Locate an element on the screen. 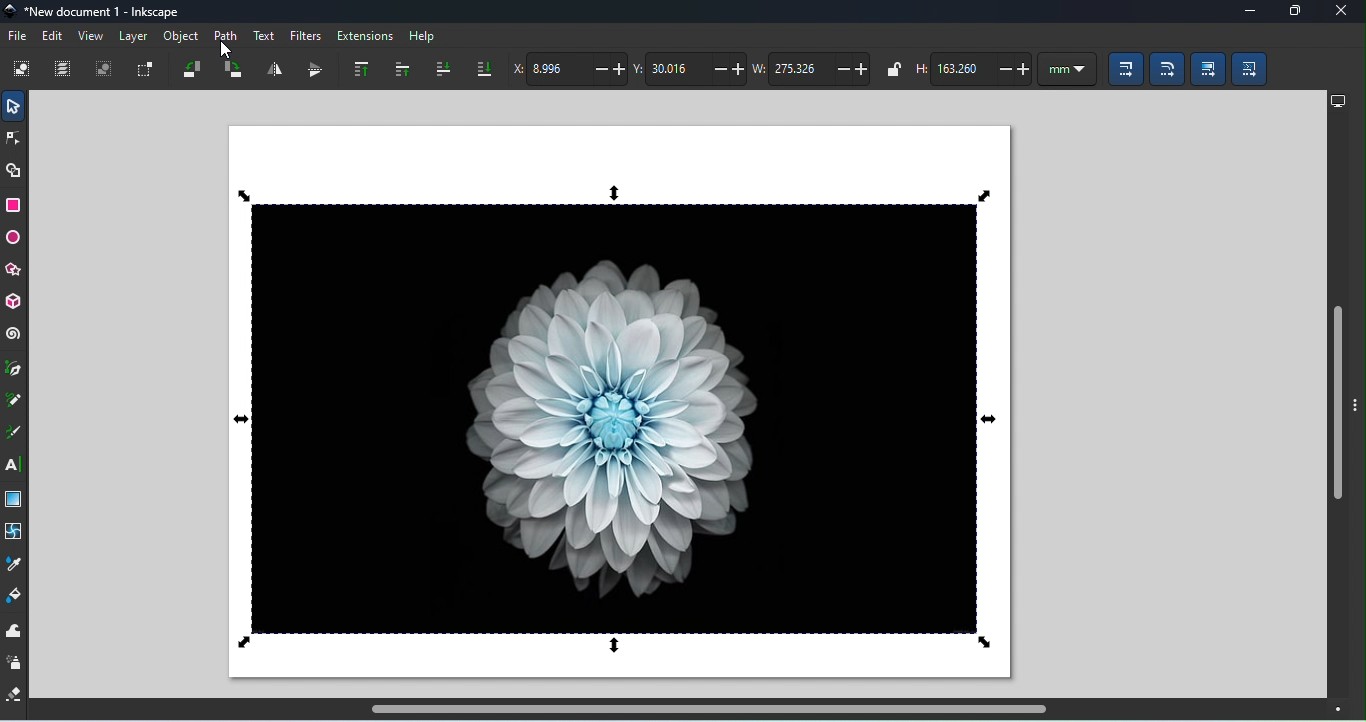  Move patterns (in fill or stroke) along with the objects) is located at coordinates (1252, 70).